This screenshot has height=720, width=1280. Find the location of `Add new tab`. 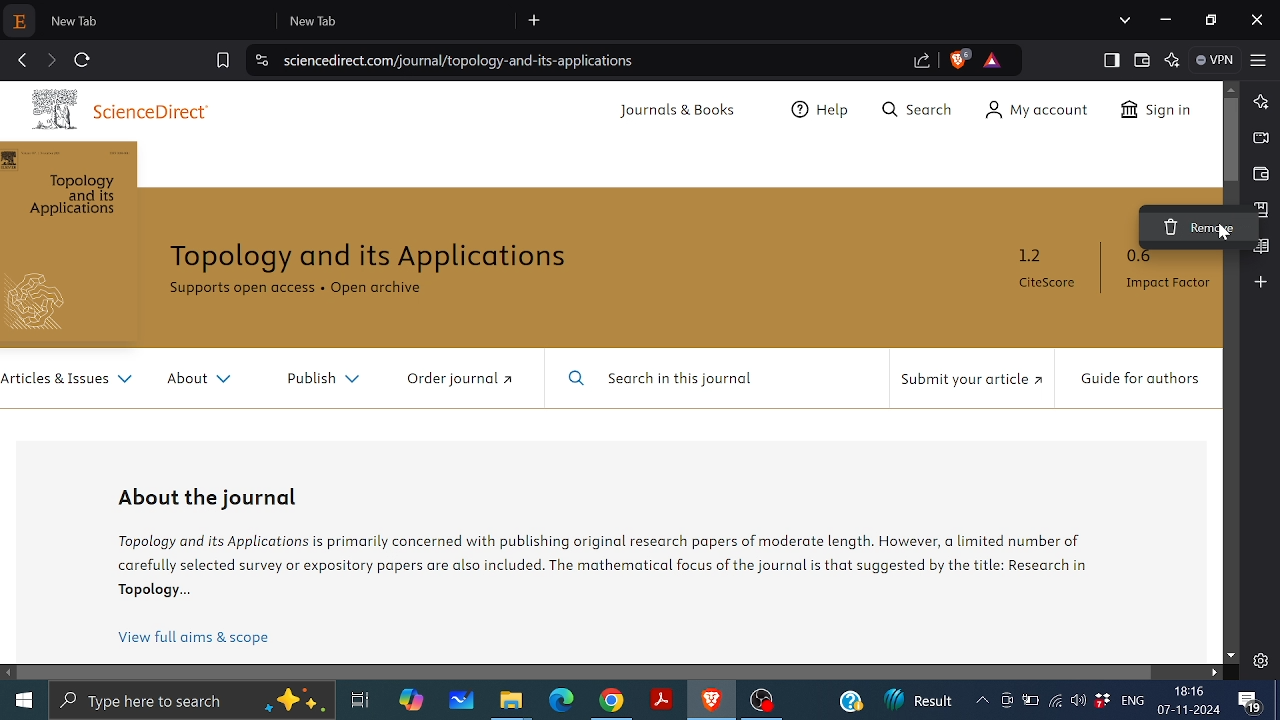

Add new tab is located at coordinates (536, 21).